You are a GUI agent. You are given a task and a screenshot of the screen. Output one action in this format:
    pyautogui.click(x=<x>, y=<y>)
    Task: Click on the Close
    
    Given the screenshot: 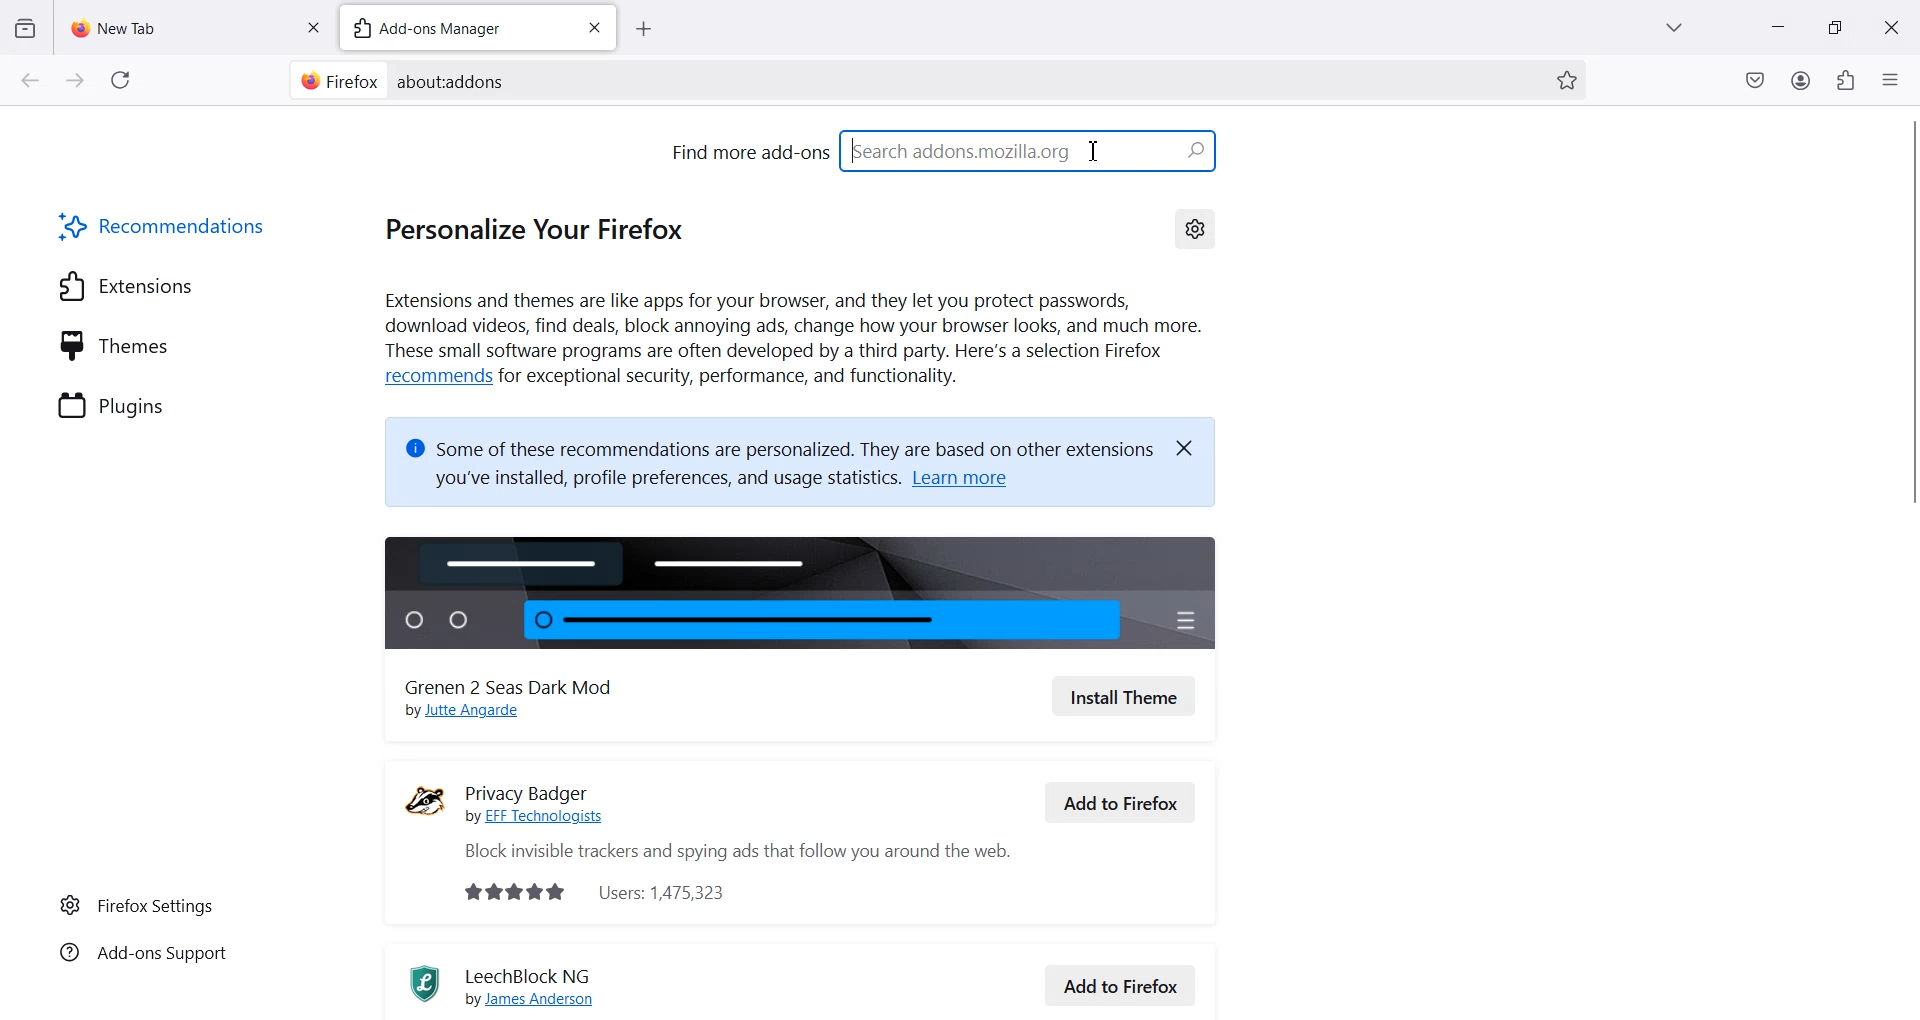 What is the action you would take?
    pyautogui.click(x=1193, y=446)
    